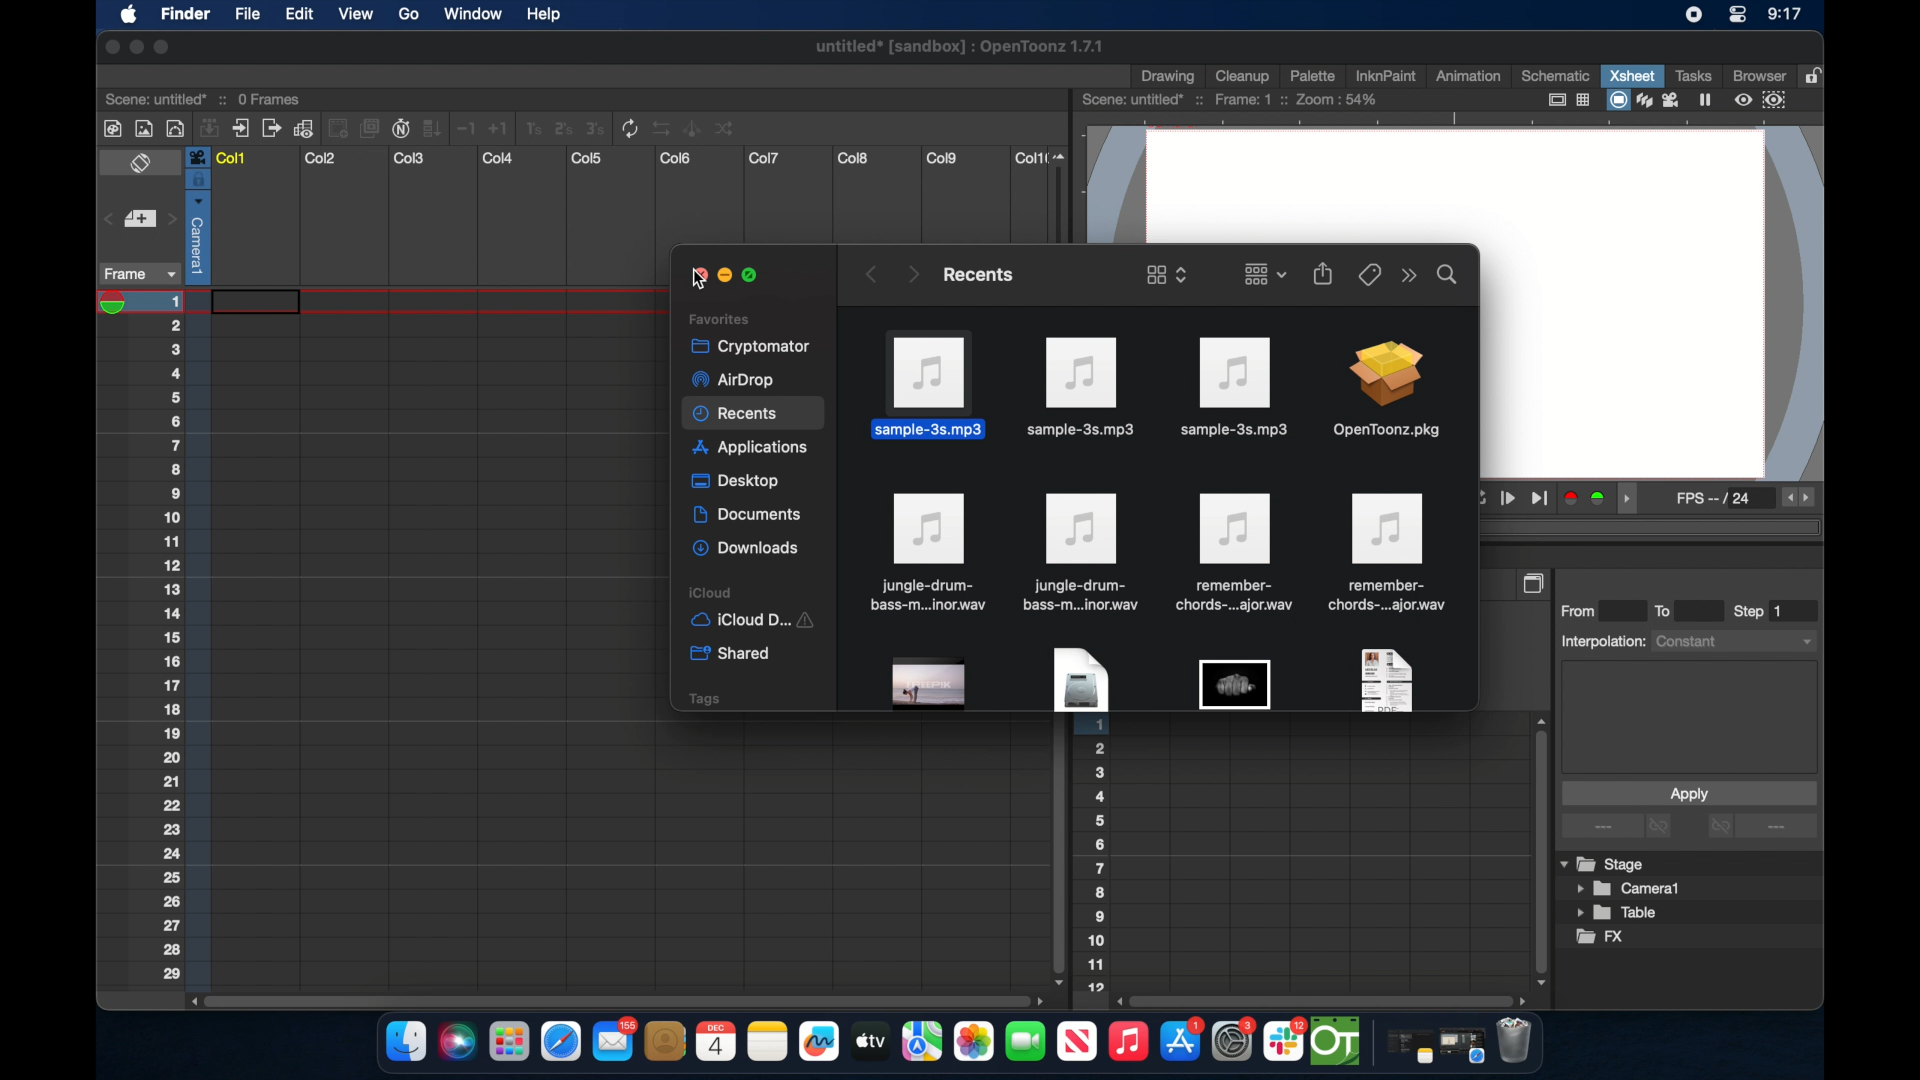  I want to click on obscure image, so click(1234, 684).